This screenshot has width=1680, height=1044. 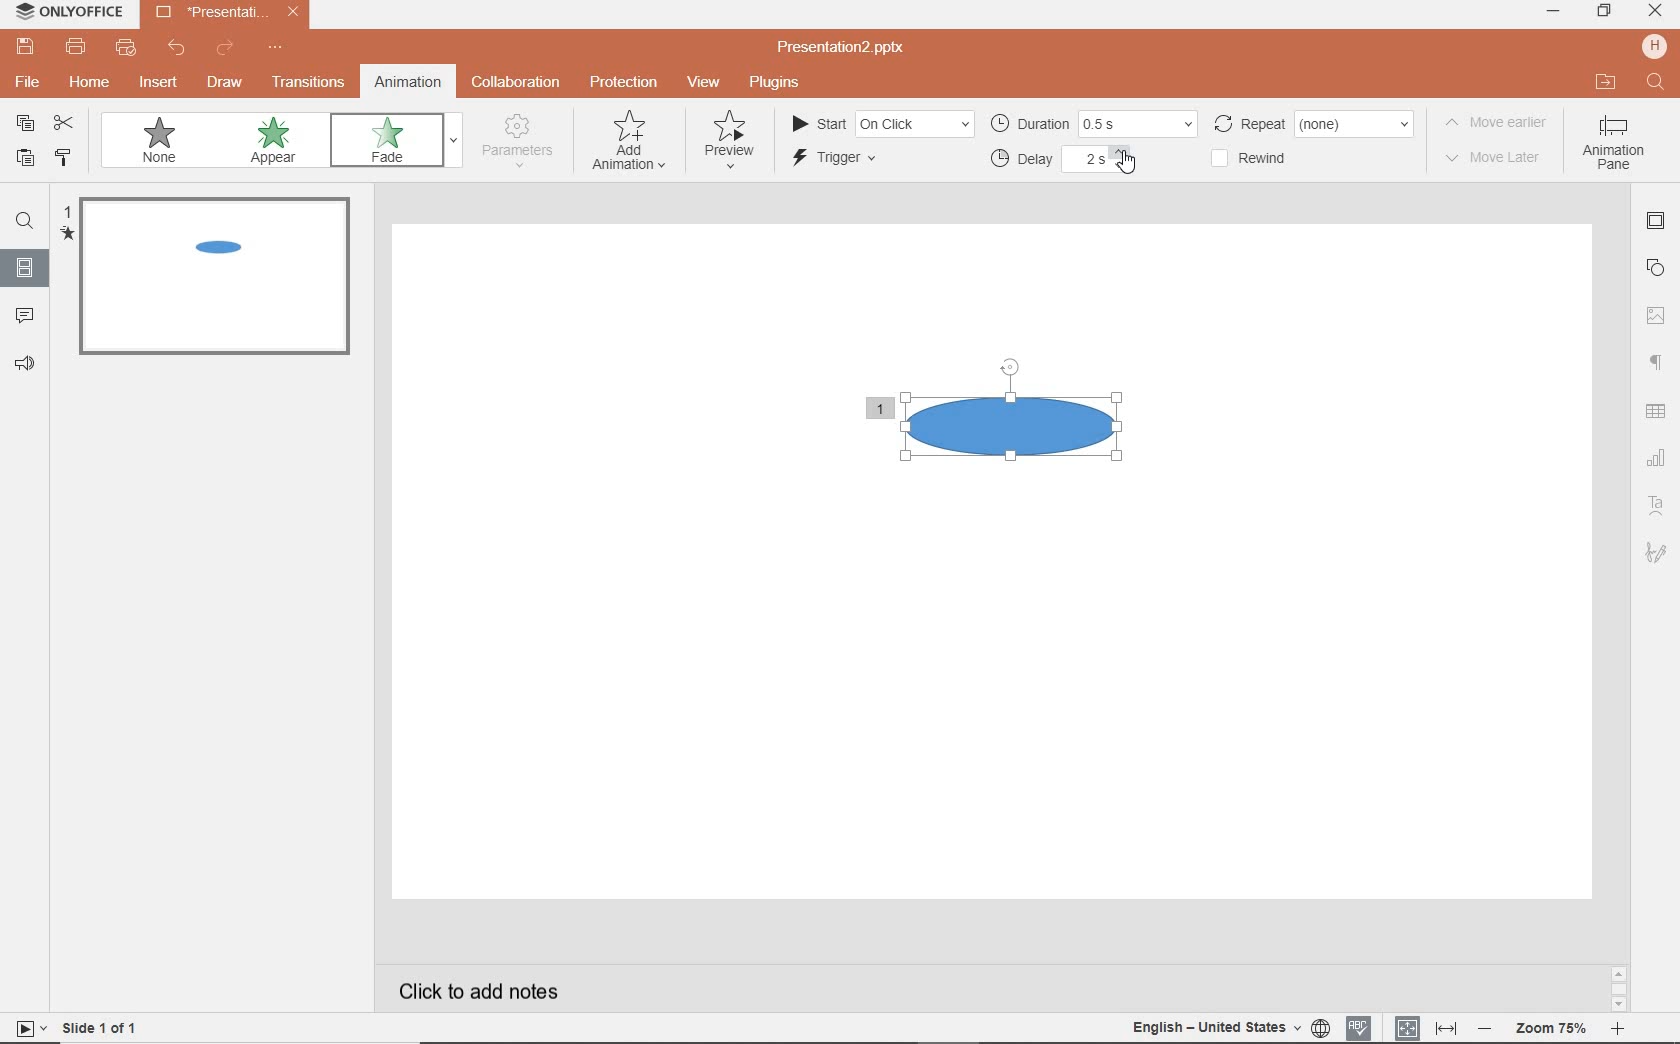 What do you see at coordinates (775, 84) in the screenshot?
I see `plugins` at bounding box center [775, 84].